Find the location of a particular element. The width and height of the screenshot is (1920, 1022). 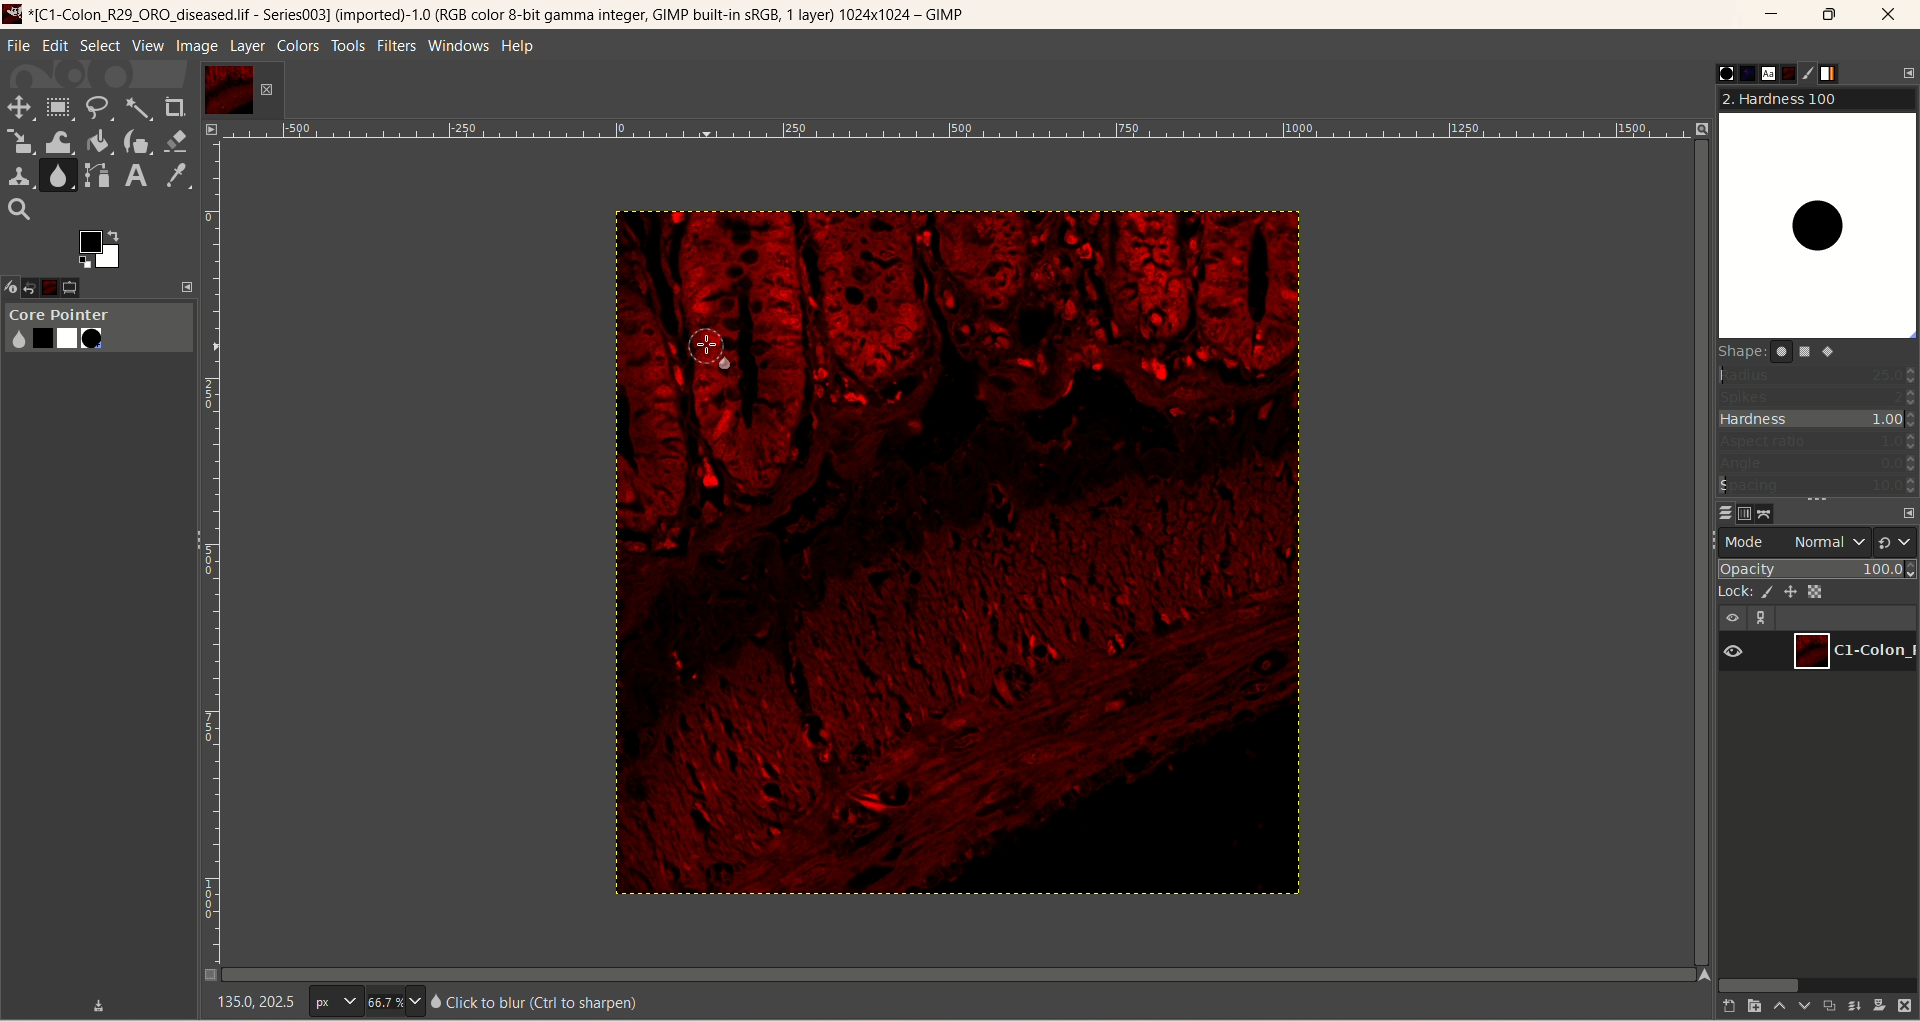

horizontal scroll bar is located at coordinates (1814, 983).